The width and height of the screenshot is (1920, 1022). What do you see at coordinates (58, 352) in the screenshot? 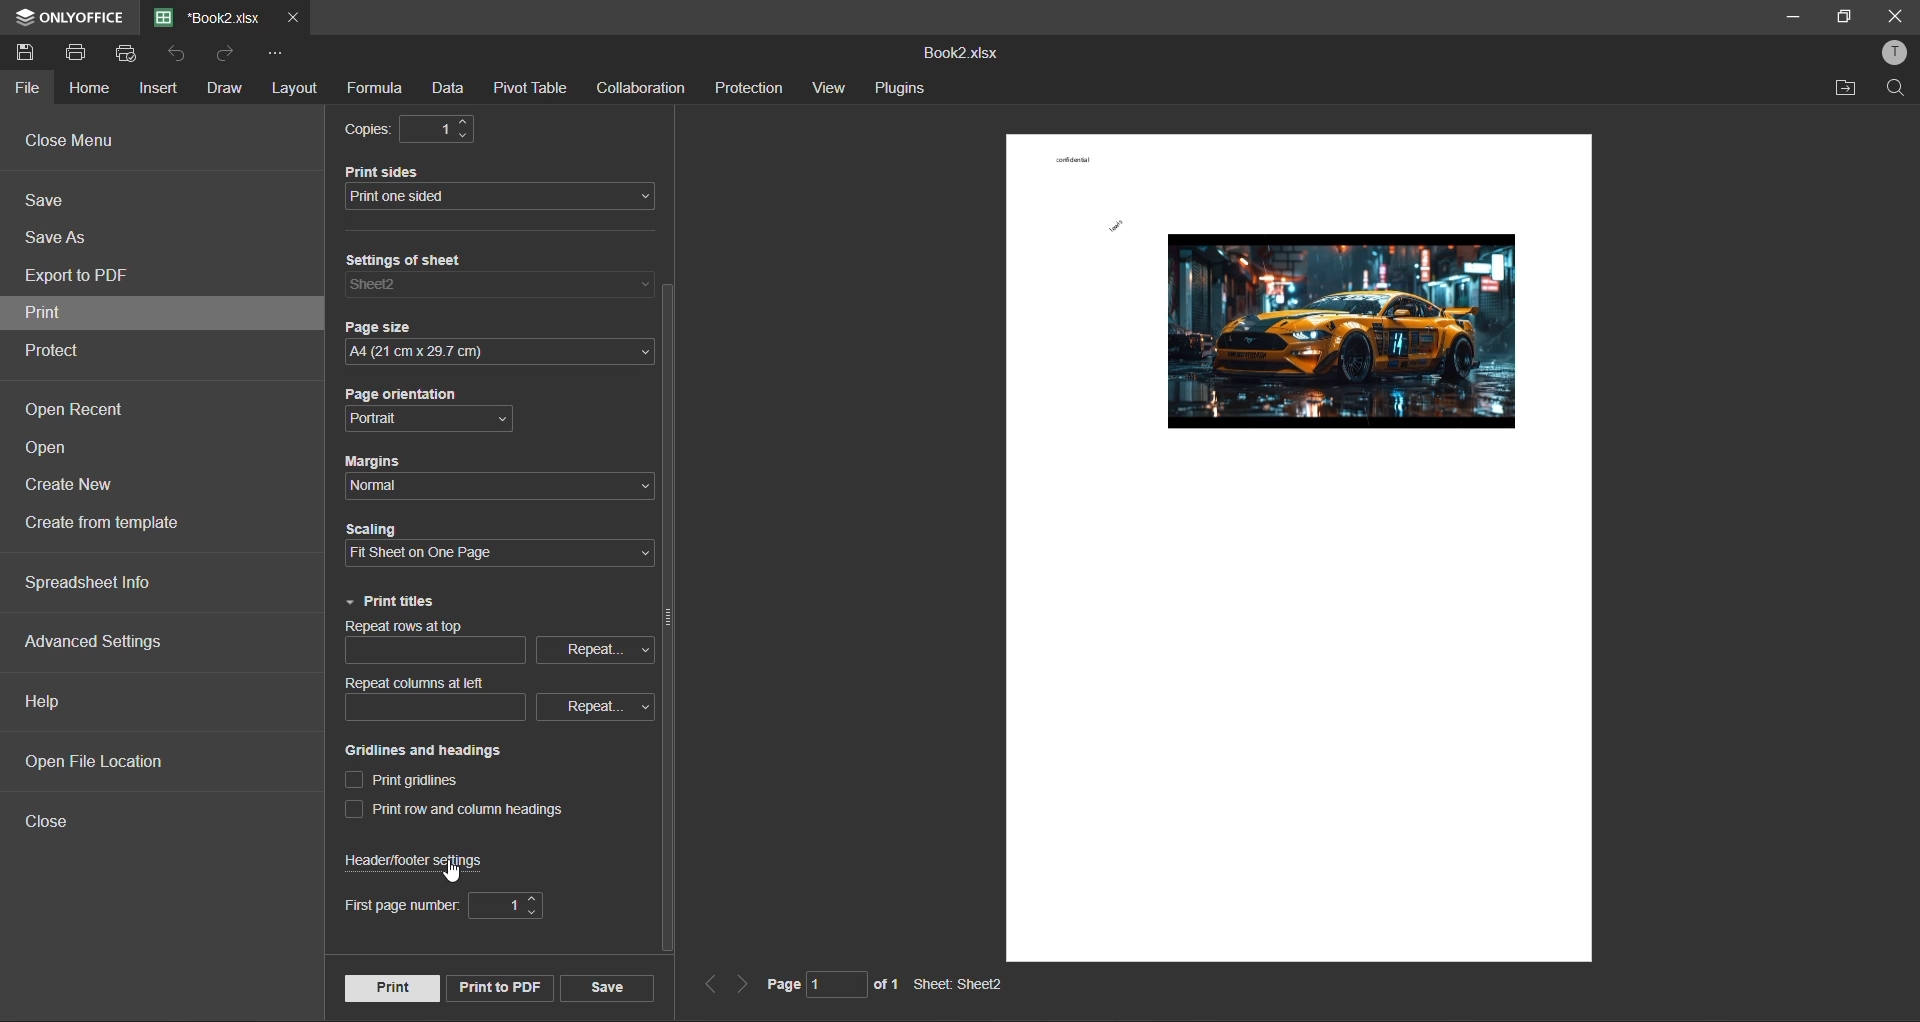
I see `protect` at bounding box center [58, 352].